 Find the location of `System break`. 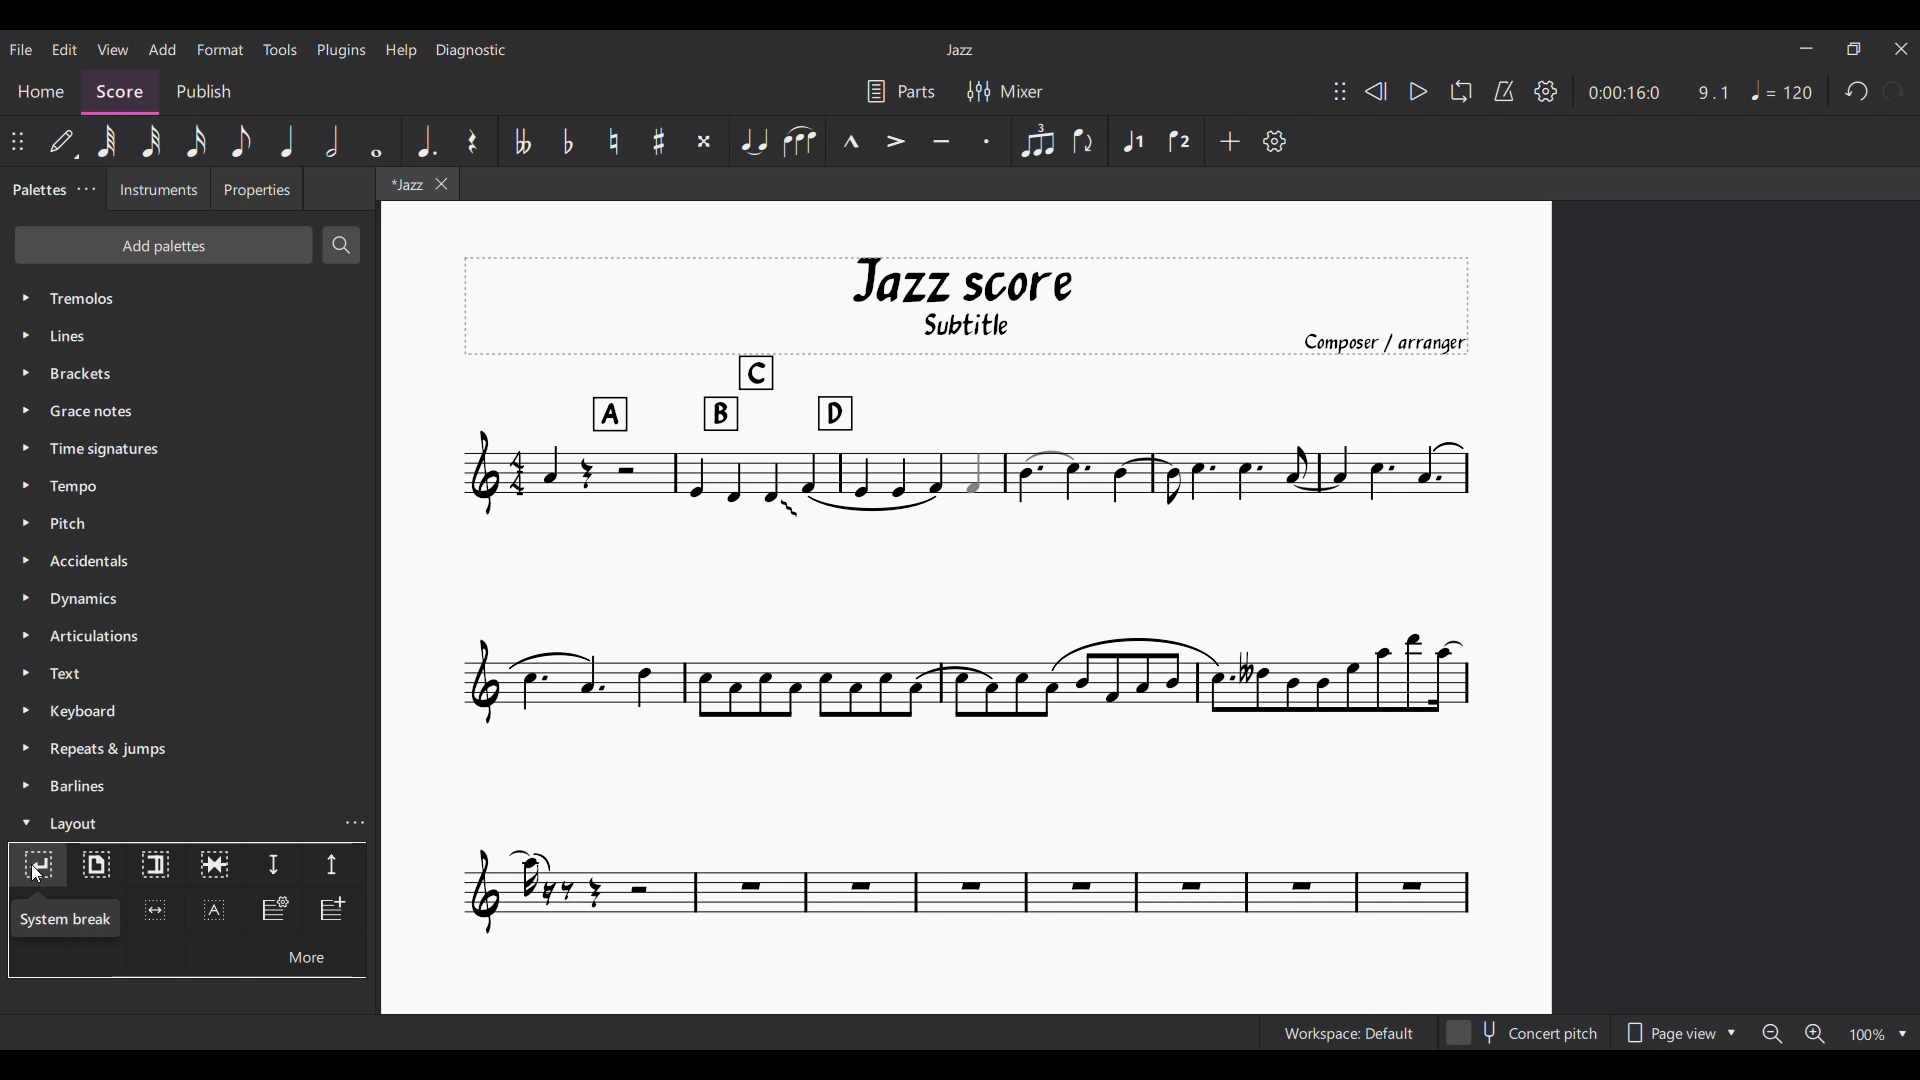

System break is located at coordinates (38, 865).